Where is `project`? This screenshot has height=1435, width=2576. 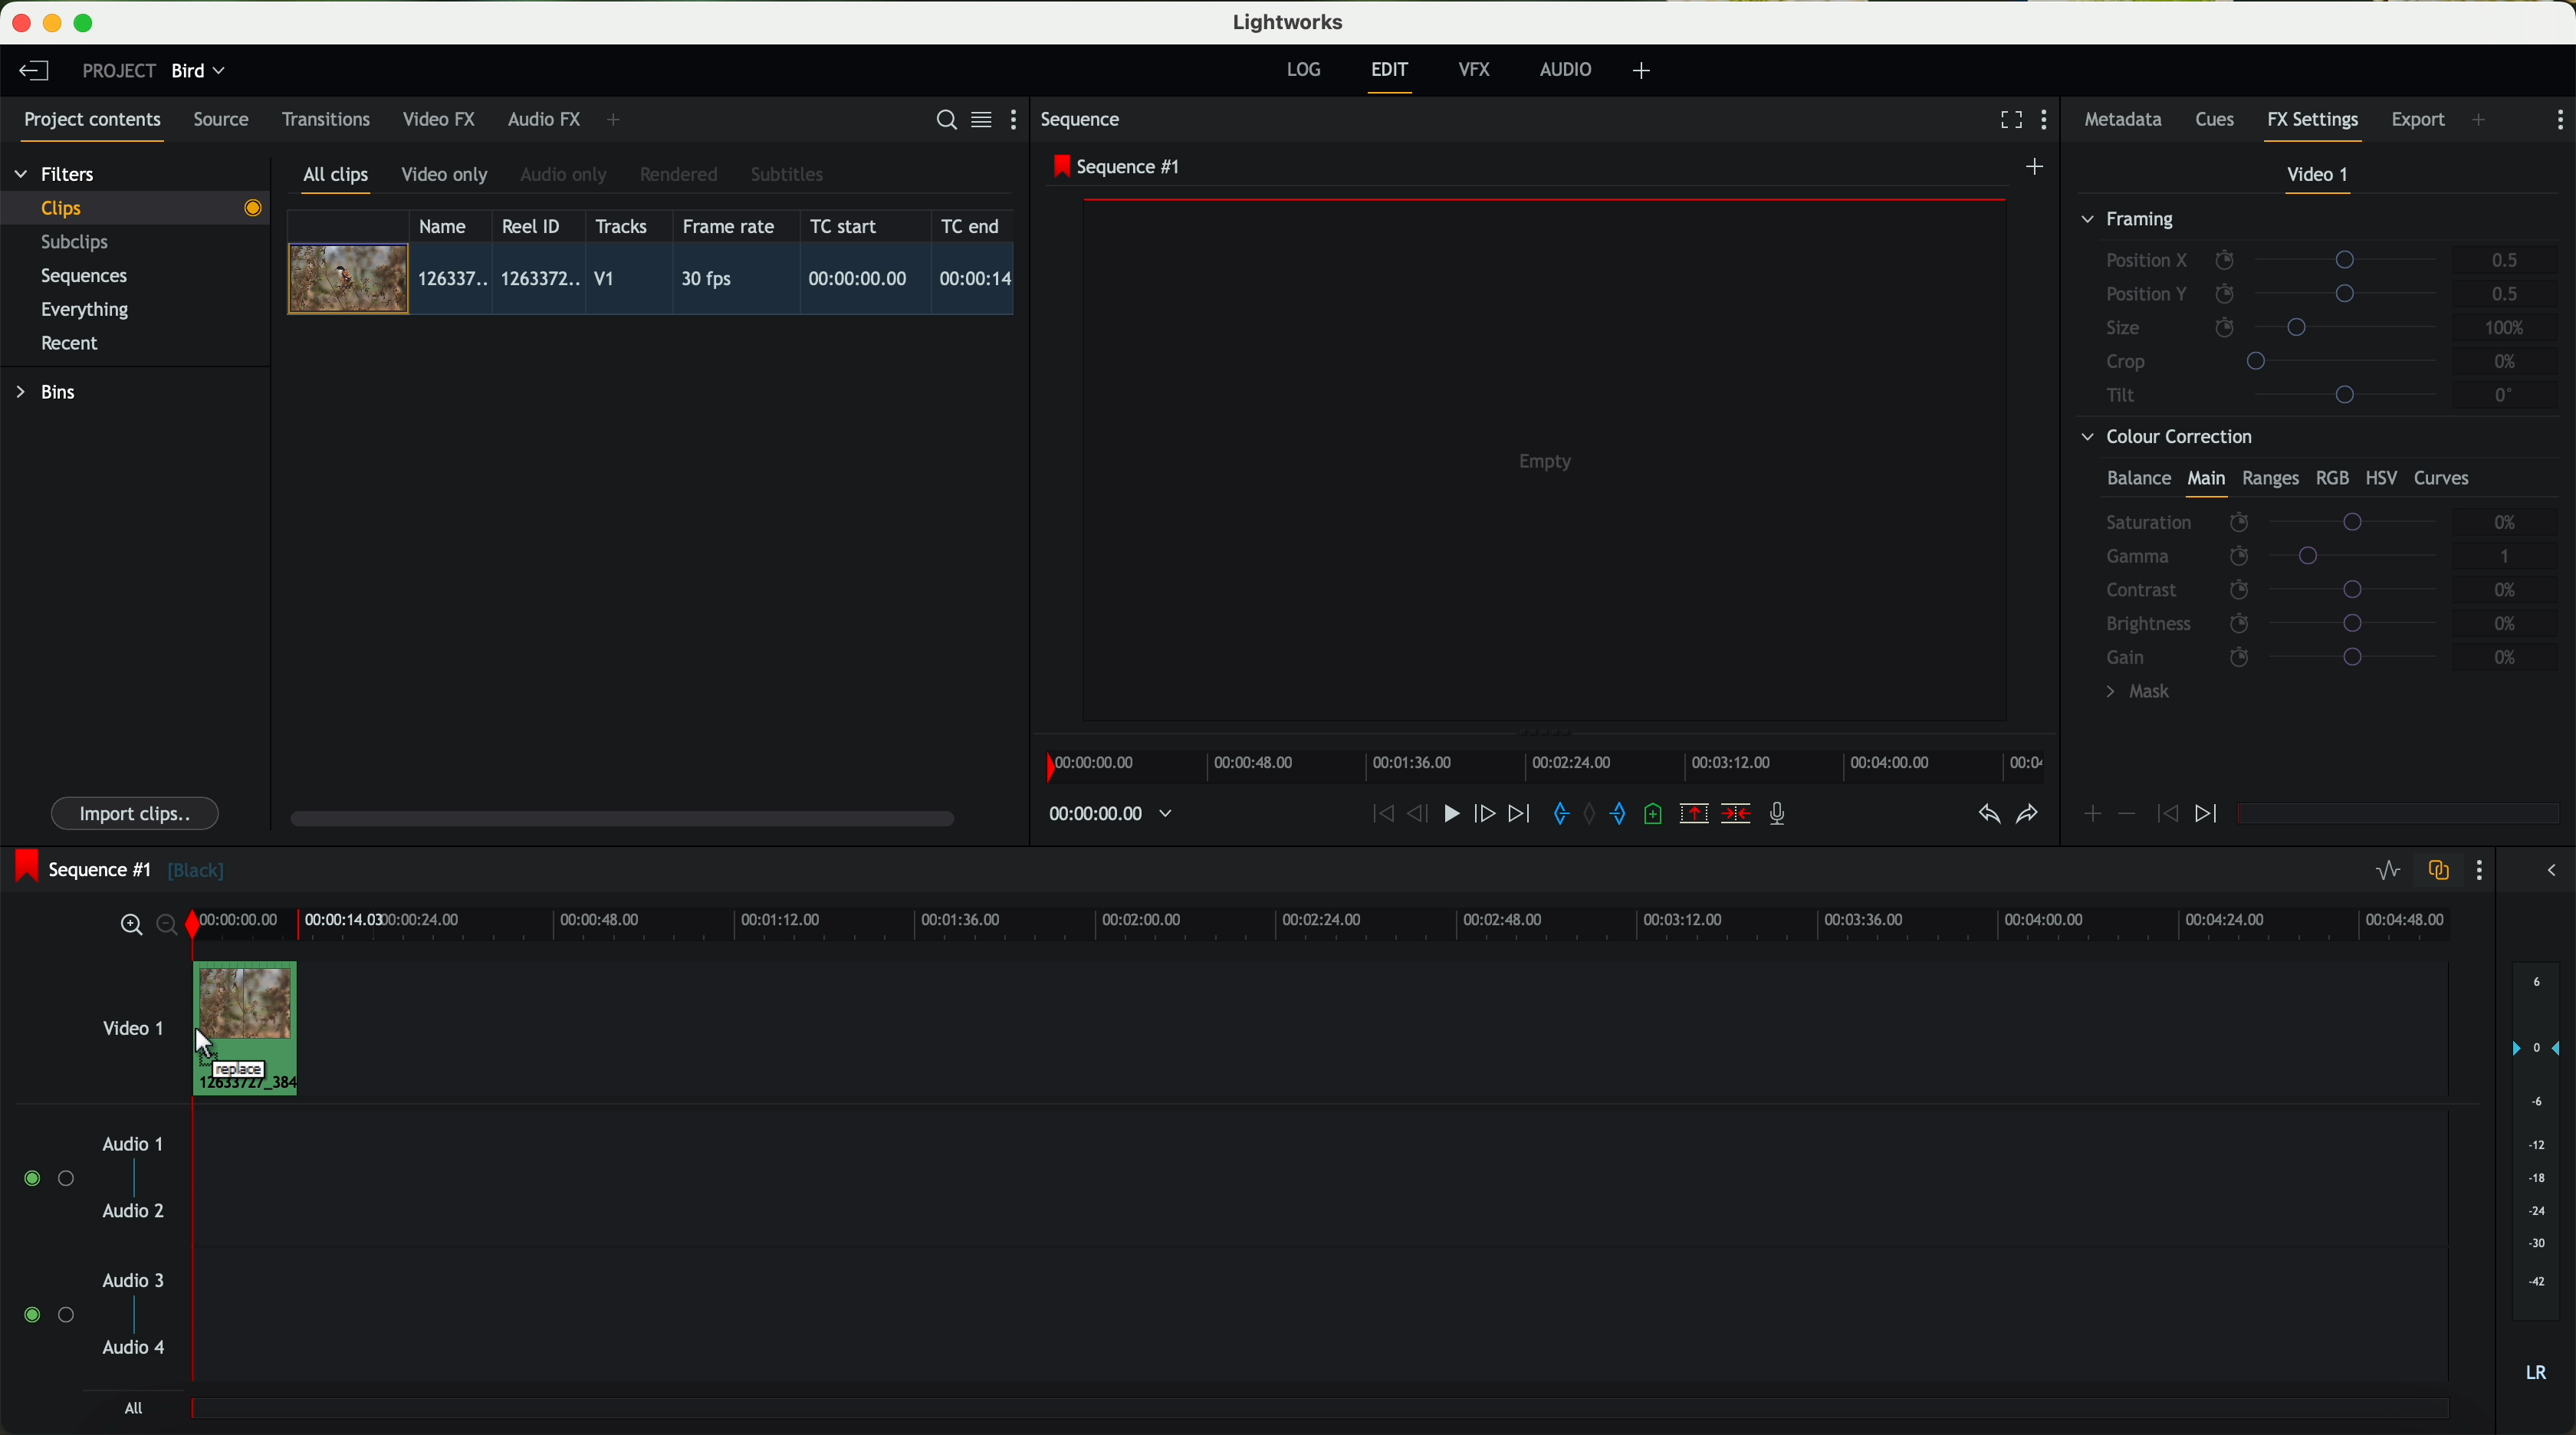 project is located at coordinates (119, 70).